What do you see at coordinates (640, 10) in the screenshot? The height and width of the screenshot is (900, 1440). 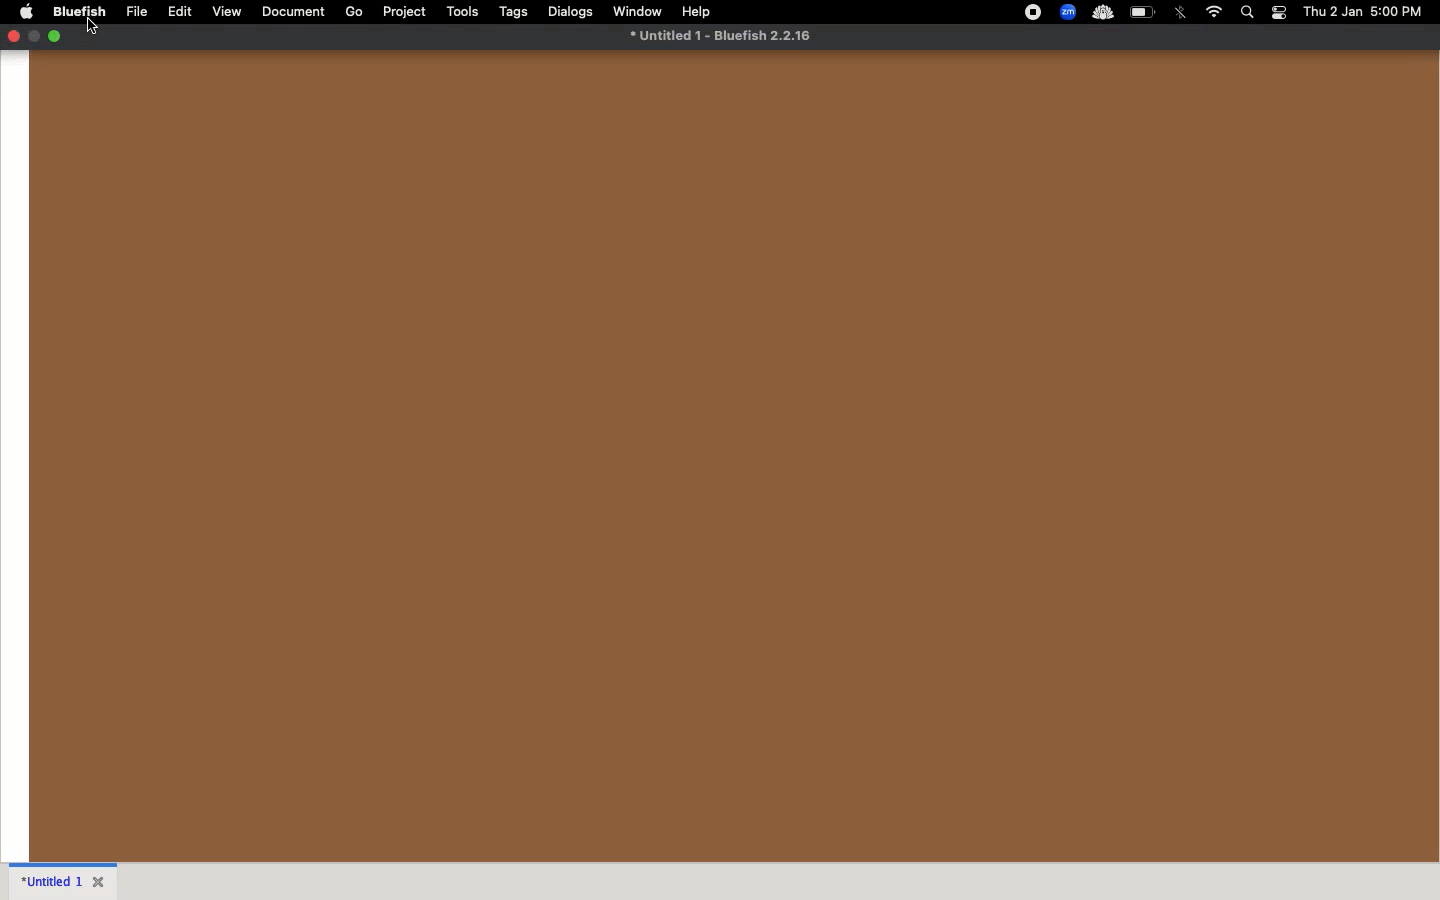 I see `window` at bounding box center [640, 10].